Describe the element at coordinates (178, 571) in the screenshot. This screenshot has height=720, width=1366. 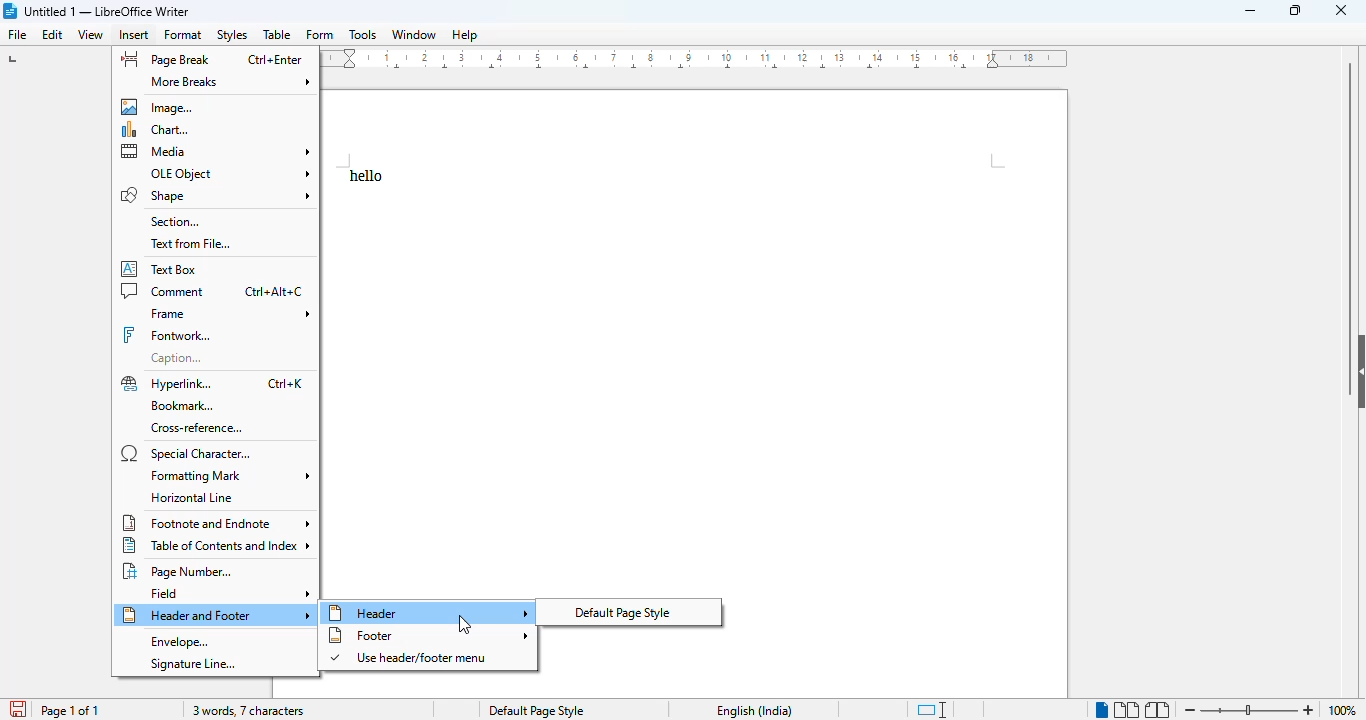
I see `page number` at that location.